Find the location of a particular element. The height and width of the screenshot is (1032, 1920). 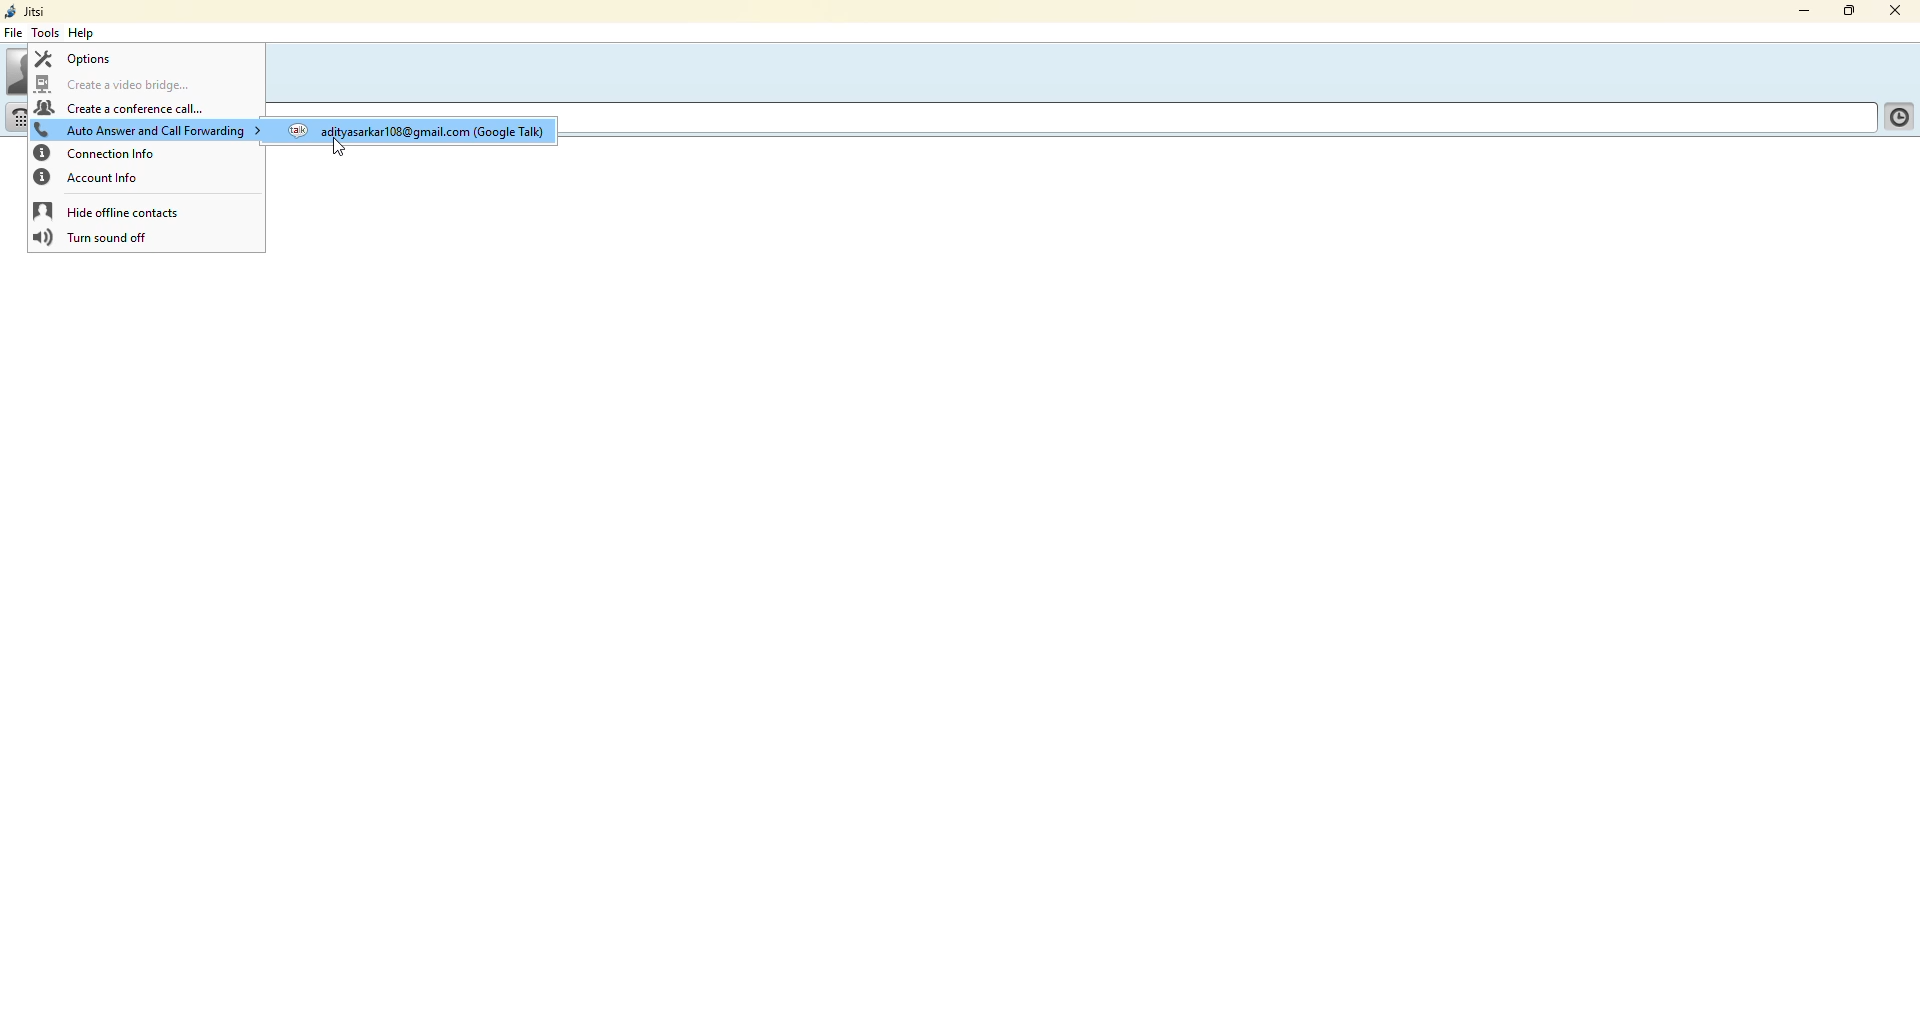

options is located at coordinates (80, 59).